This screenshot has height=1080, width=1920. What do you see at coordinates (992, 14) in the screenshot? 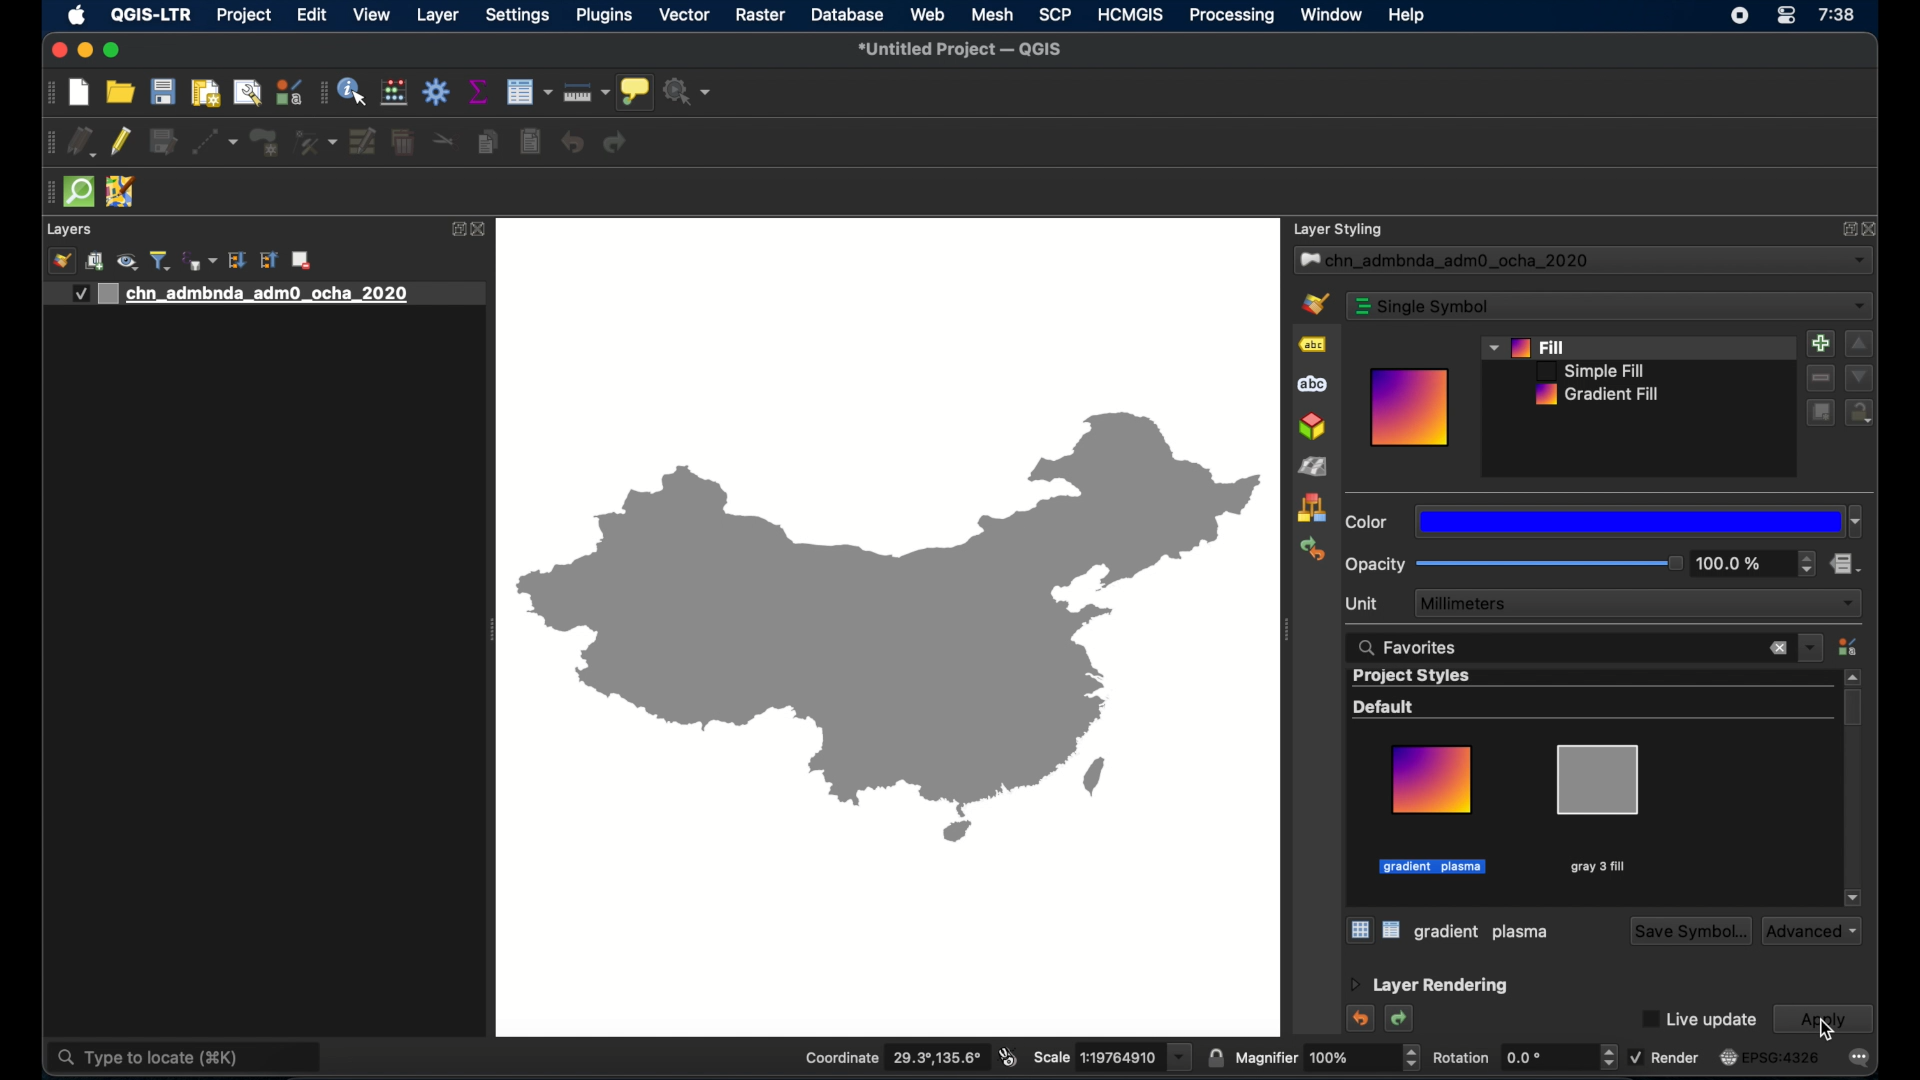
I see `mesh` at bounding box center [992, 14].